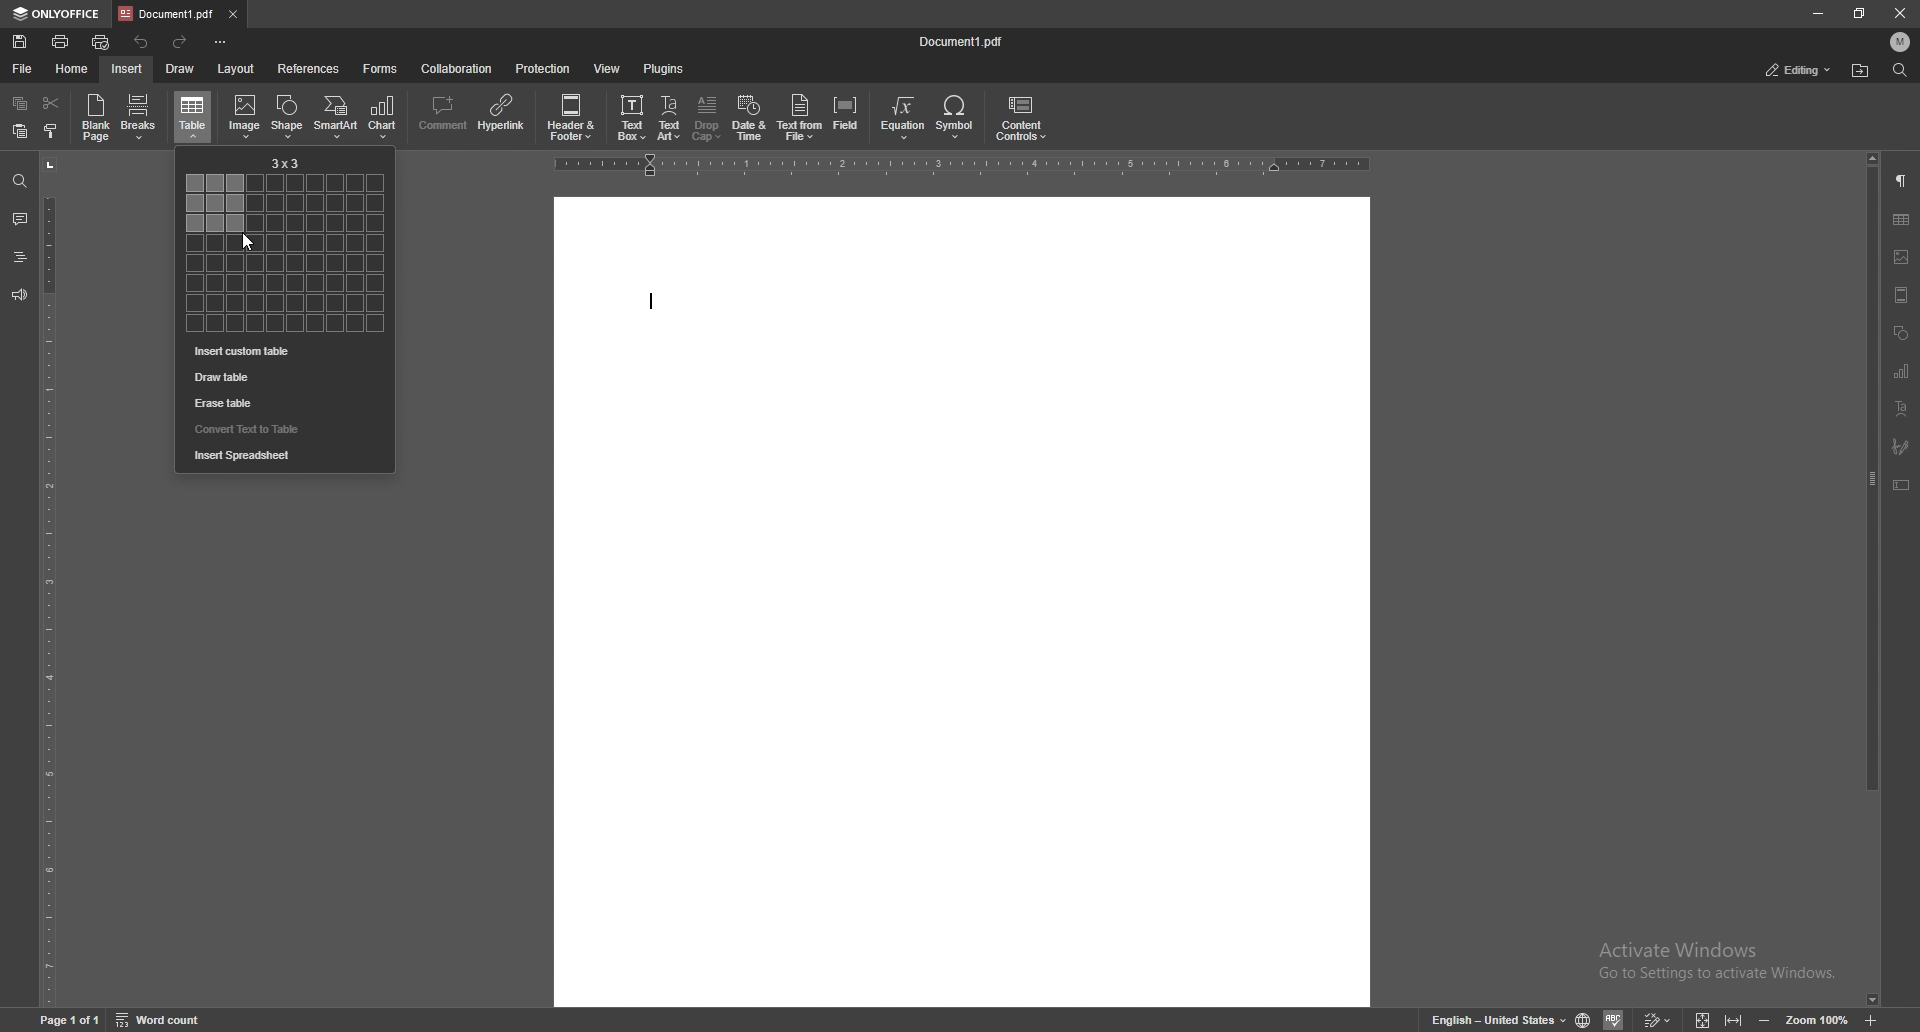 The image size is (1920, 1032). I want to click on text from file, so click(800, 120).